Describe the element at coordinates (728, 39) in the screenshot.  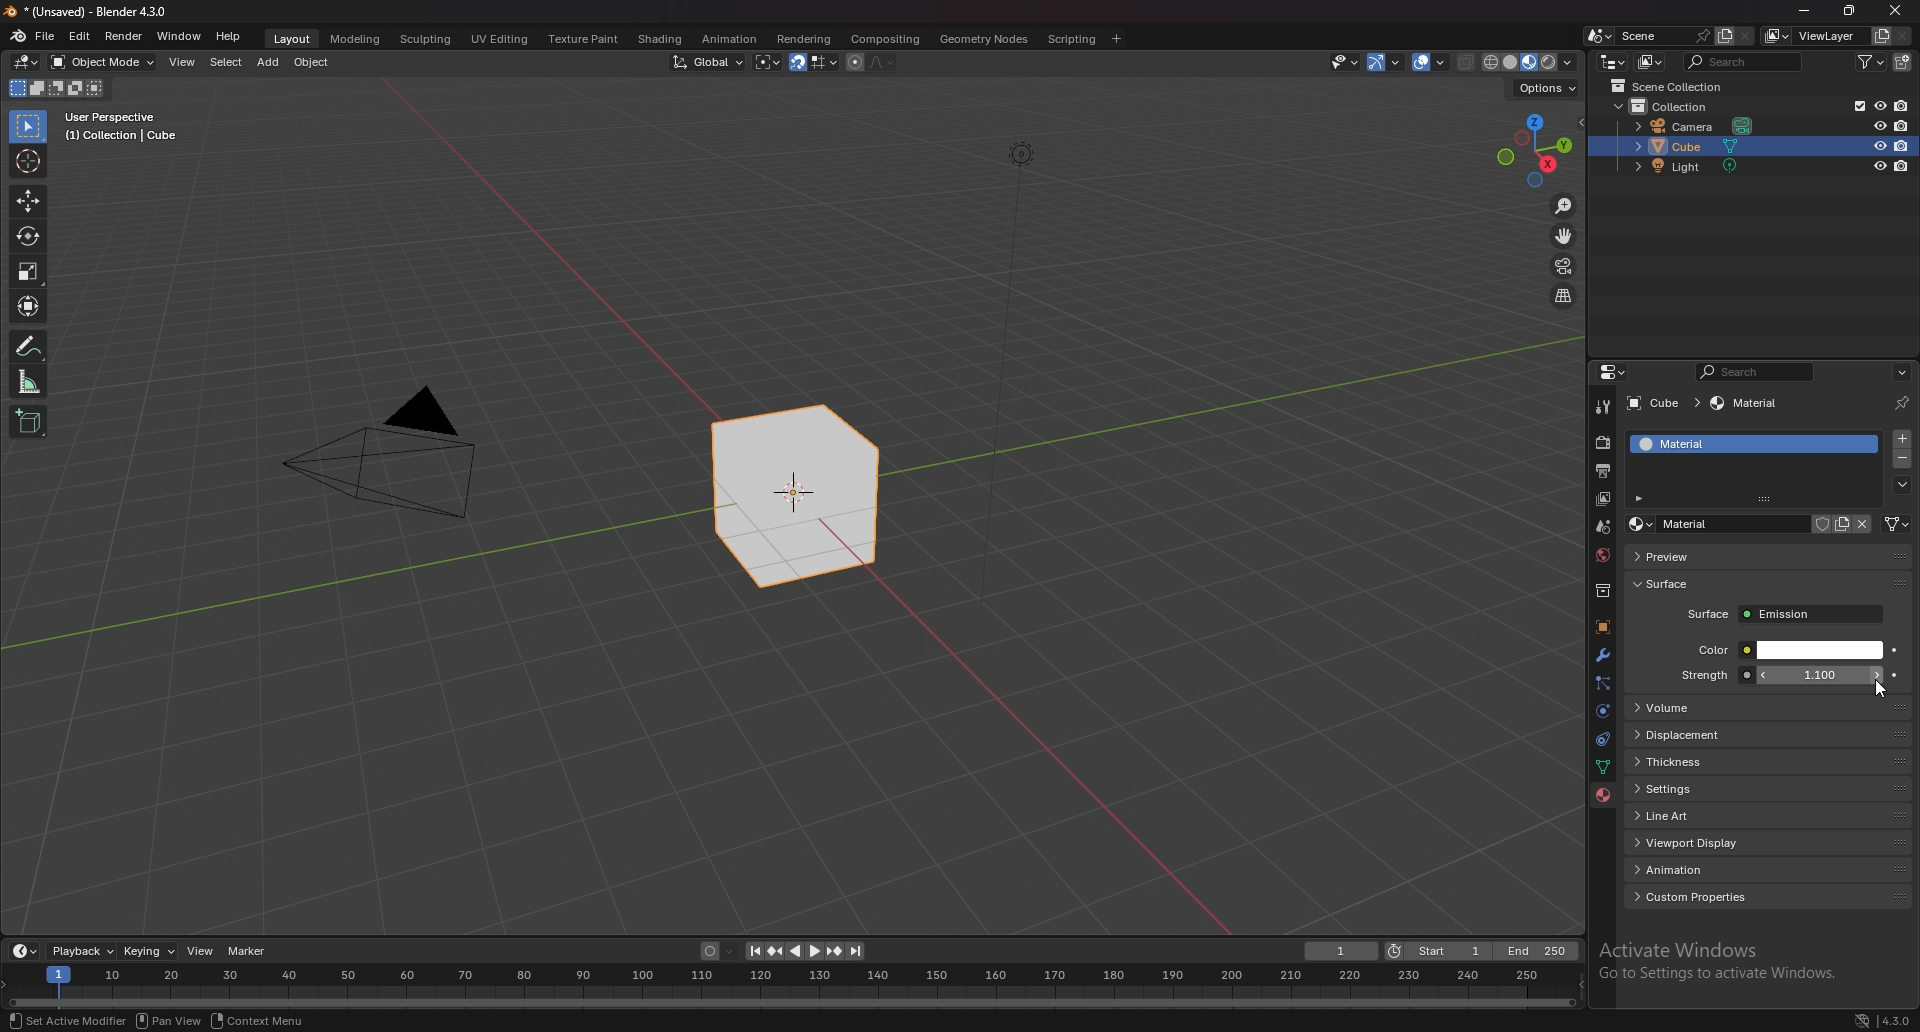
I see `animation` at that location.